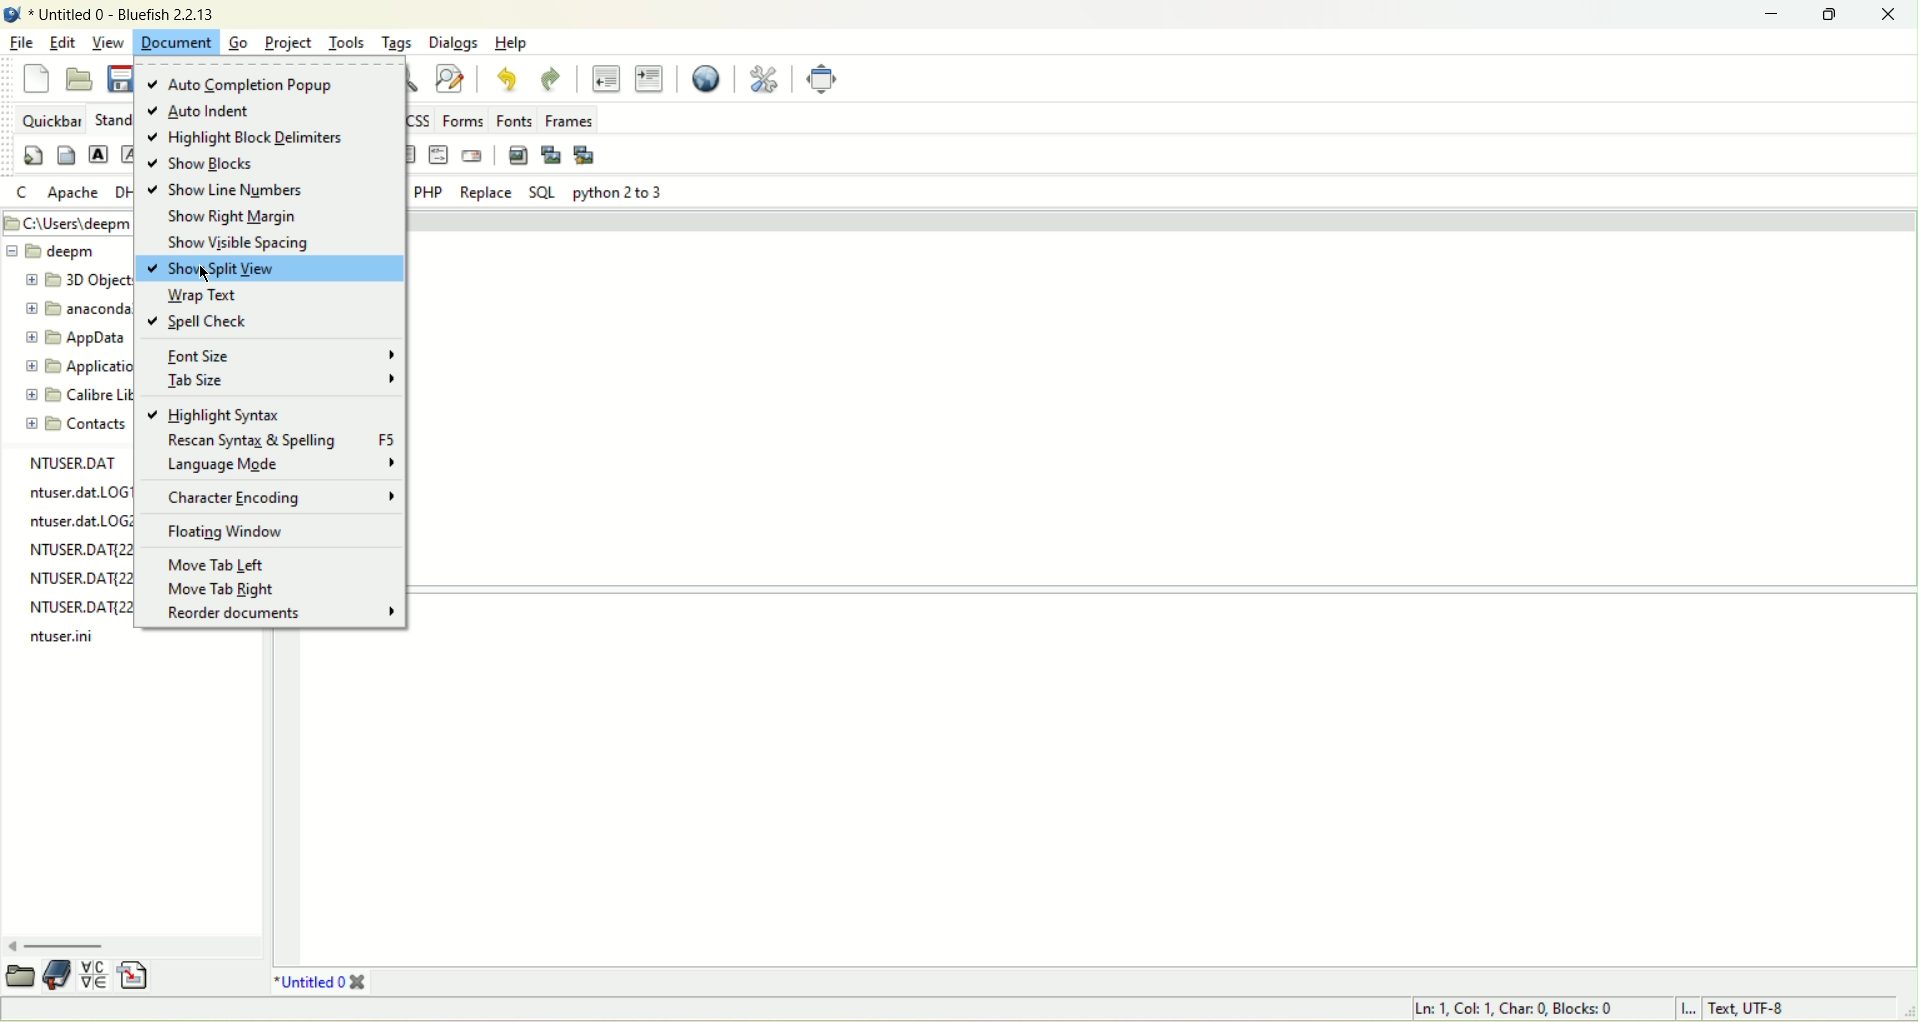 The image size is (1918, 1022). Describe the element at coordinates (270, 565) in the screenshot. I see `move tab left` at that location.